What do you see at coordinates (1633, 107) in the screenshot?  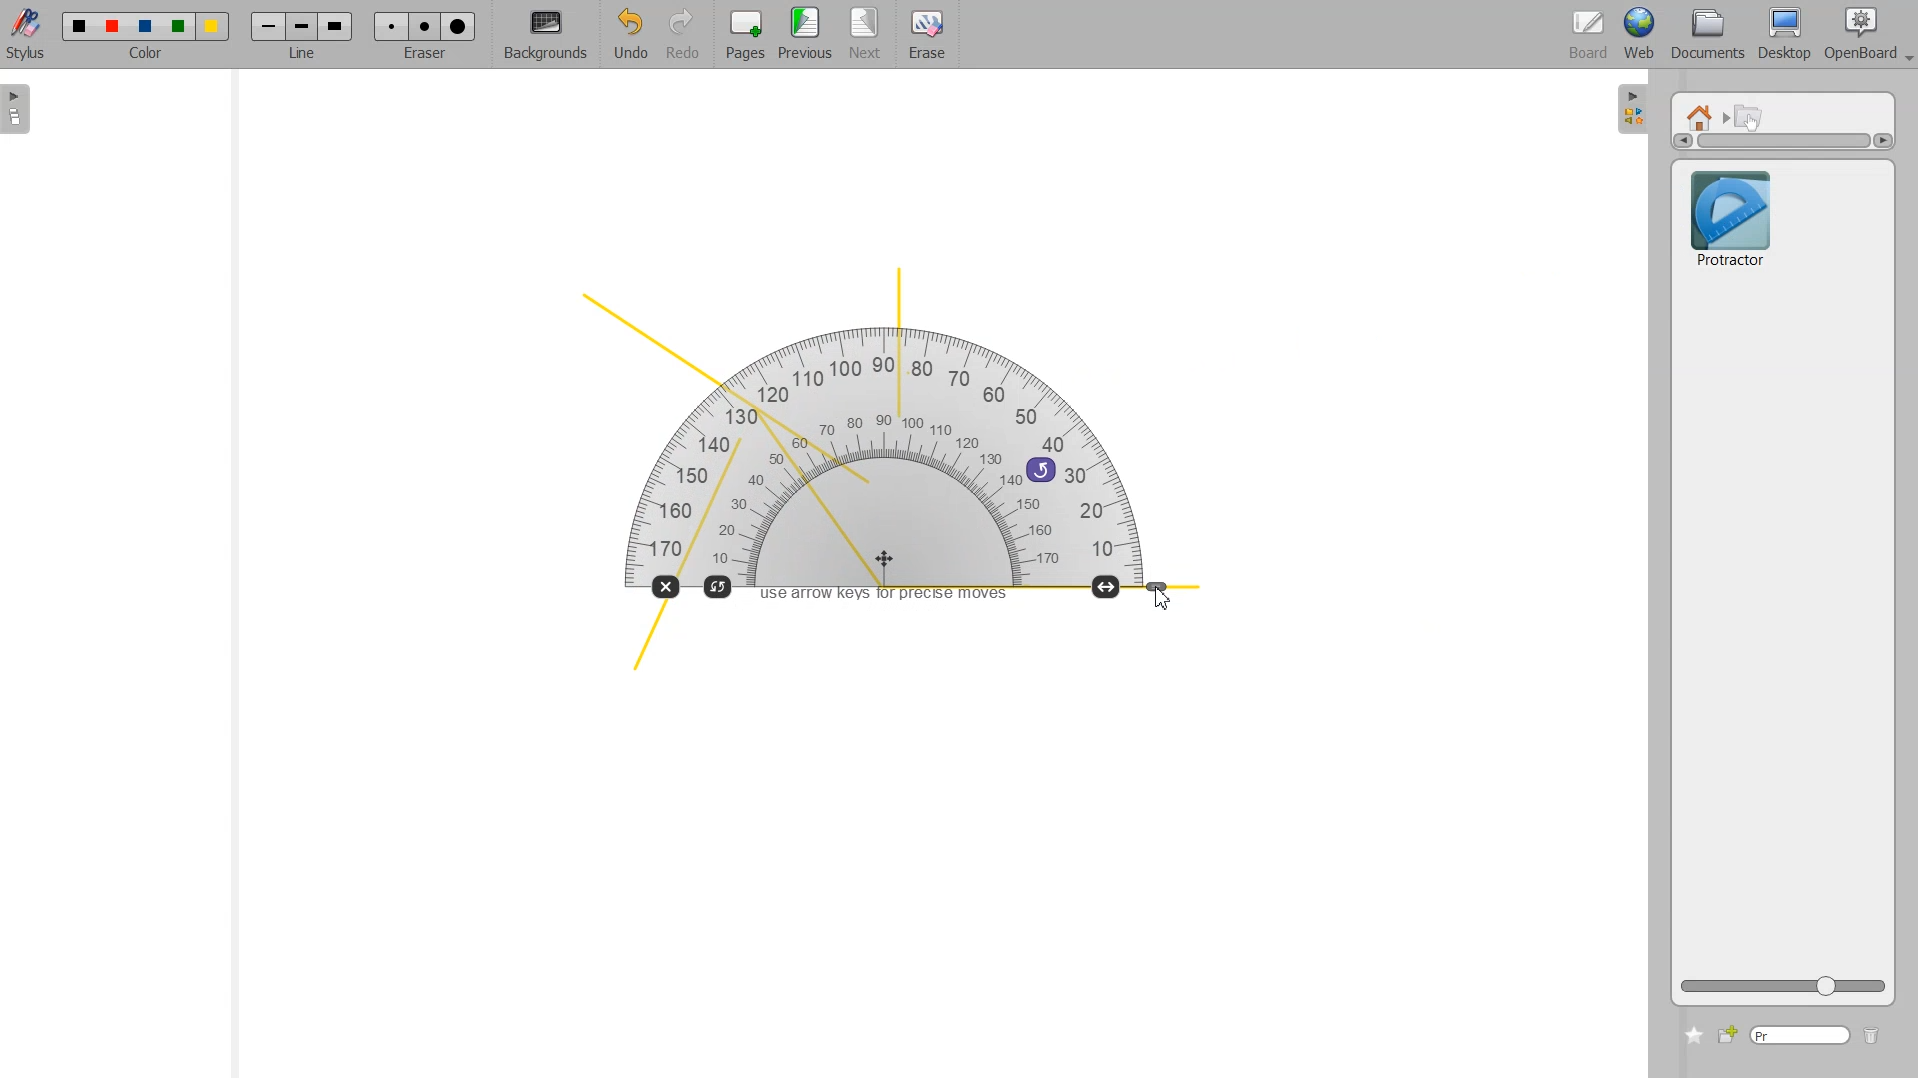 I see `Sidebar` at bounding box center [1633, 107].